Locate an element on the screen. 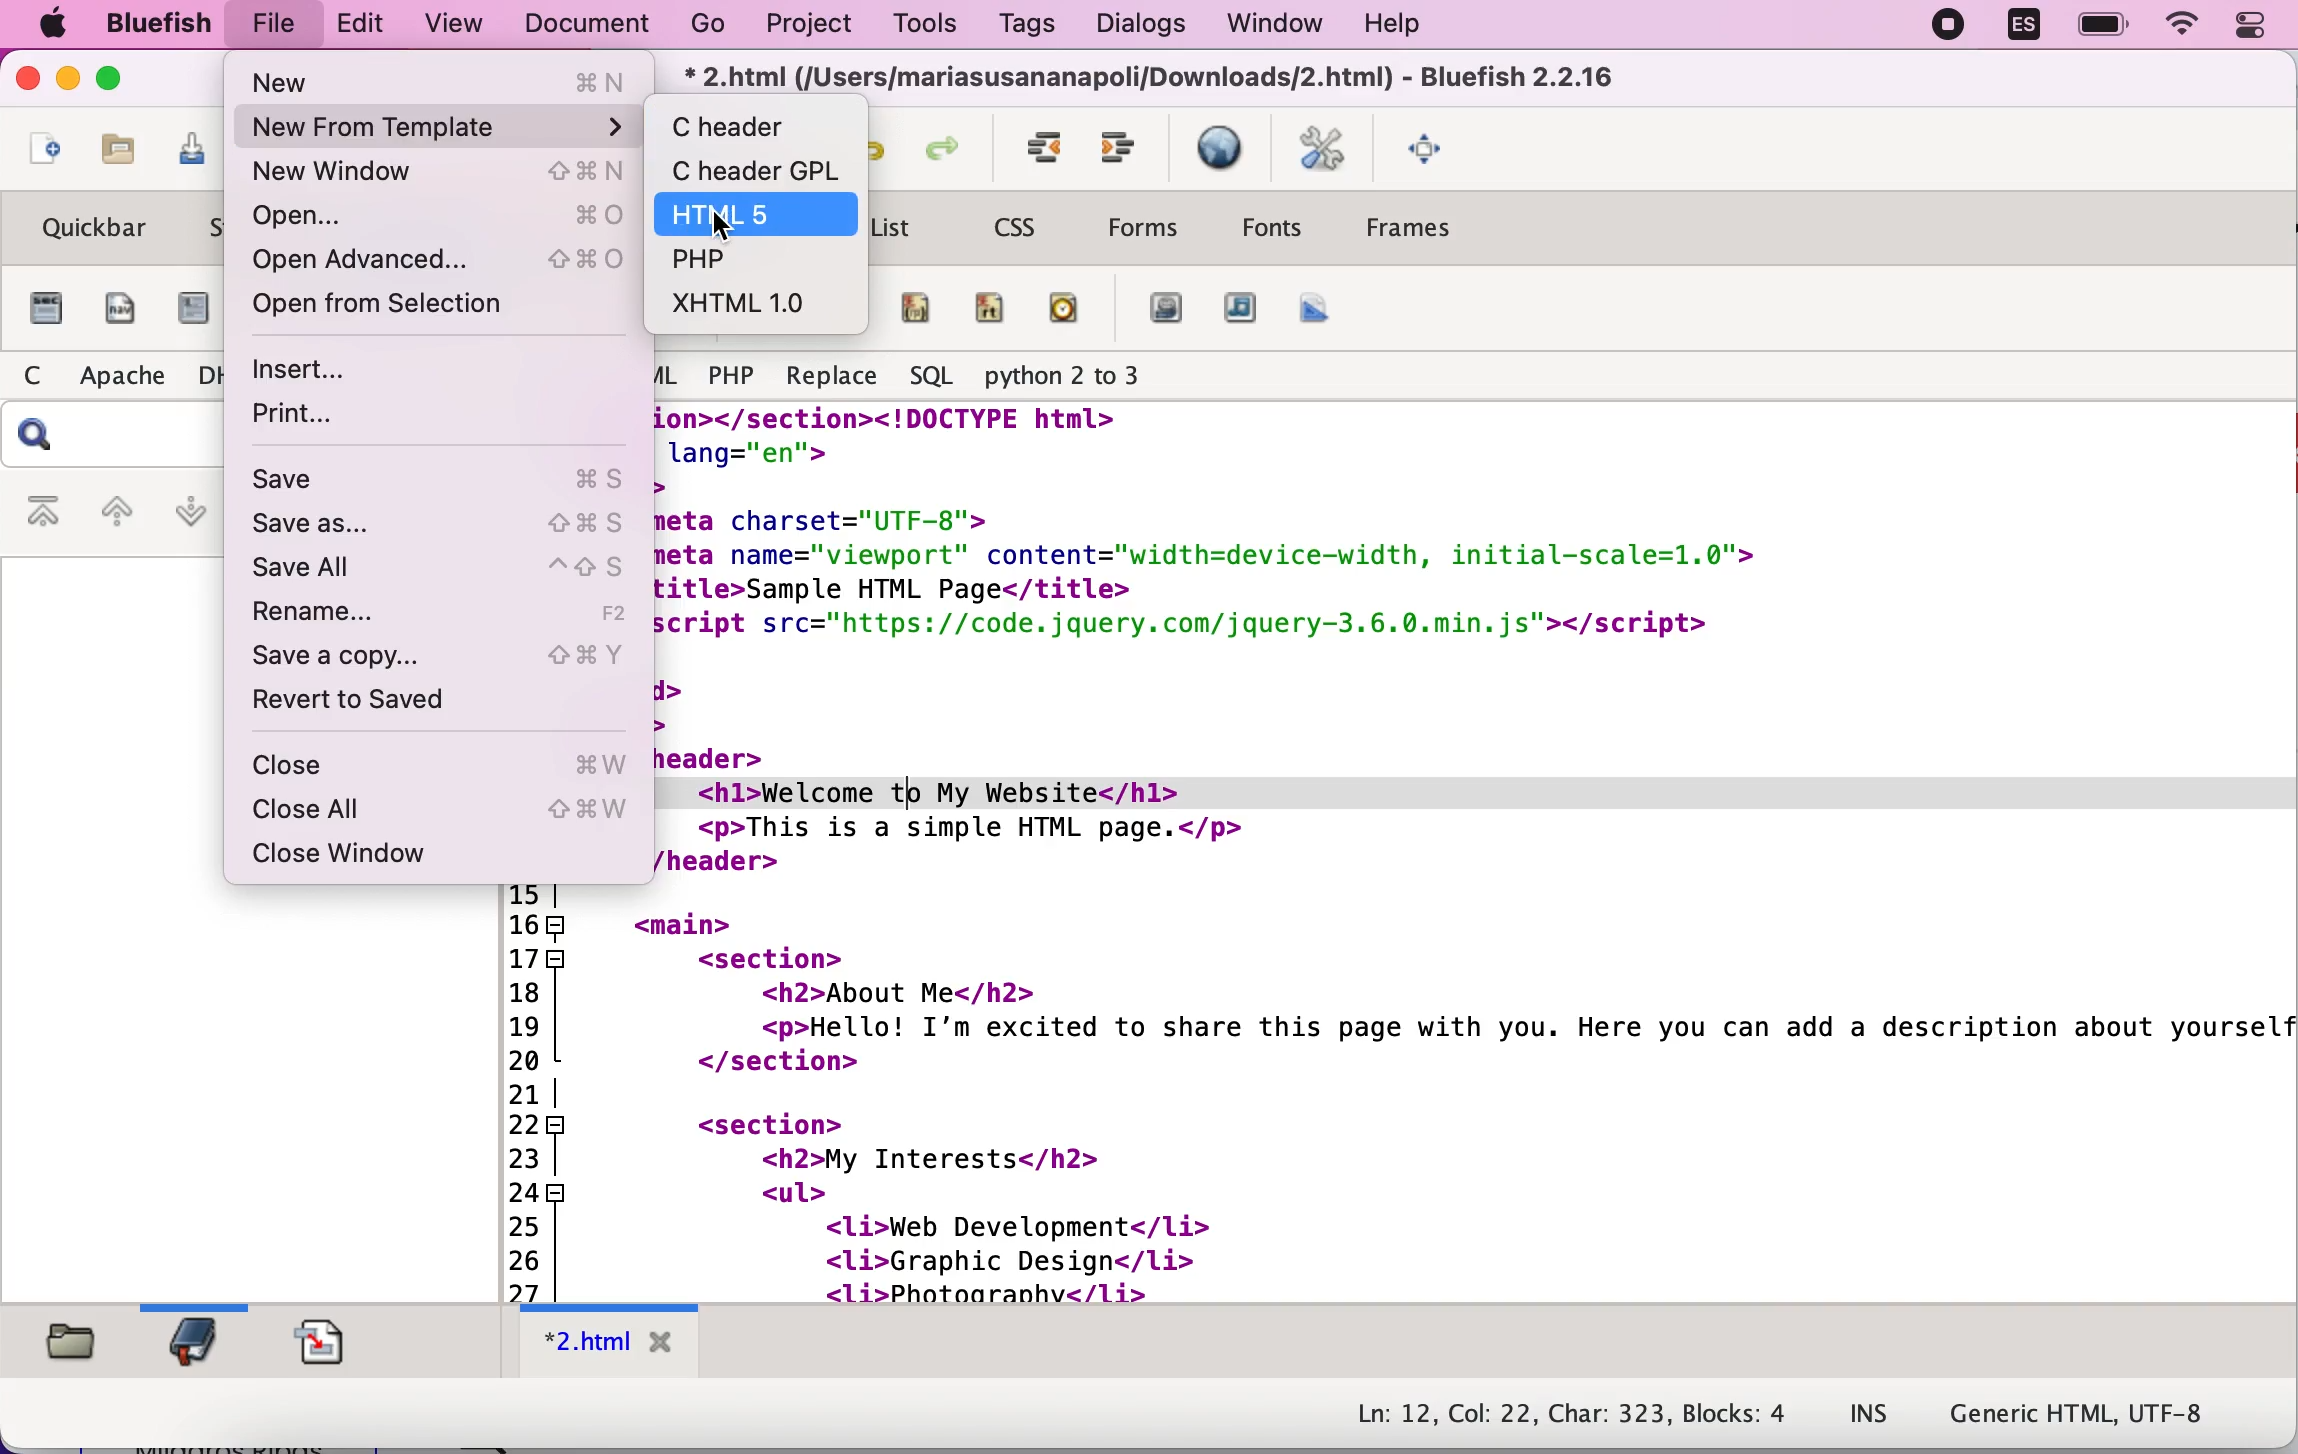 The image size is (2298, 1454). unindent is located at coordinates (1123, 150).